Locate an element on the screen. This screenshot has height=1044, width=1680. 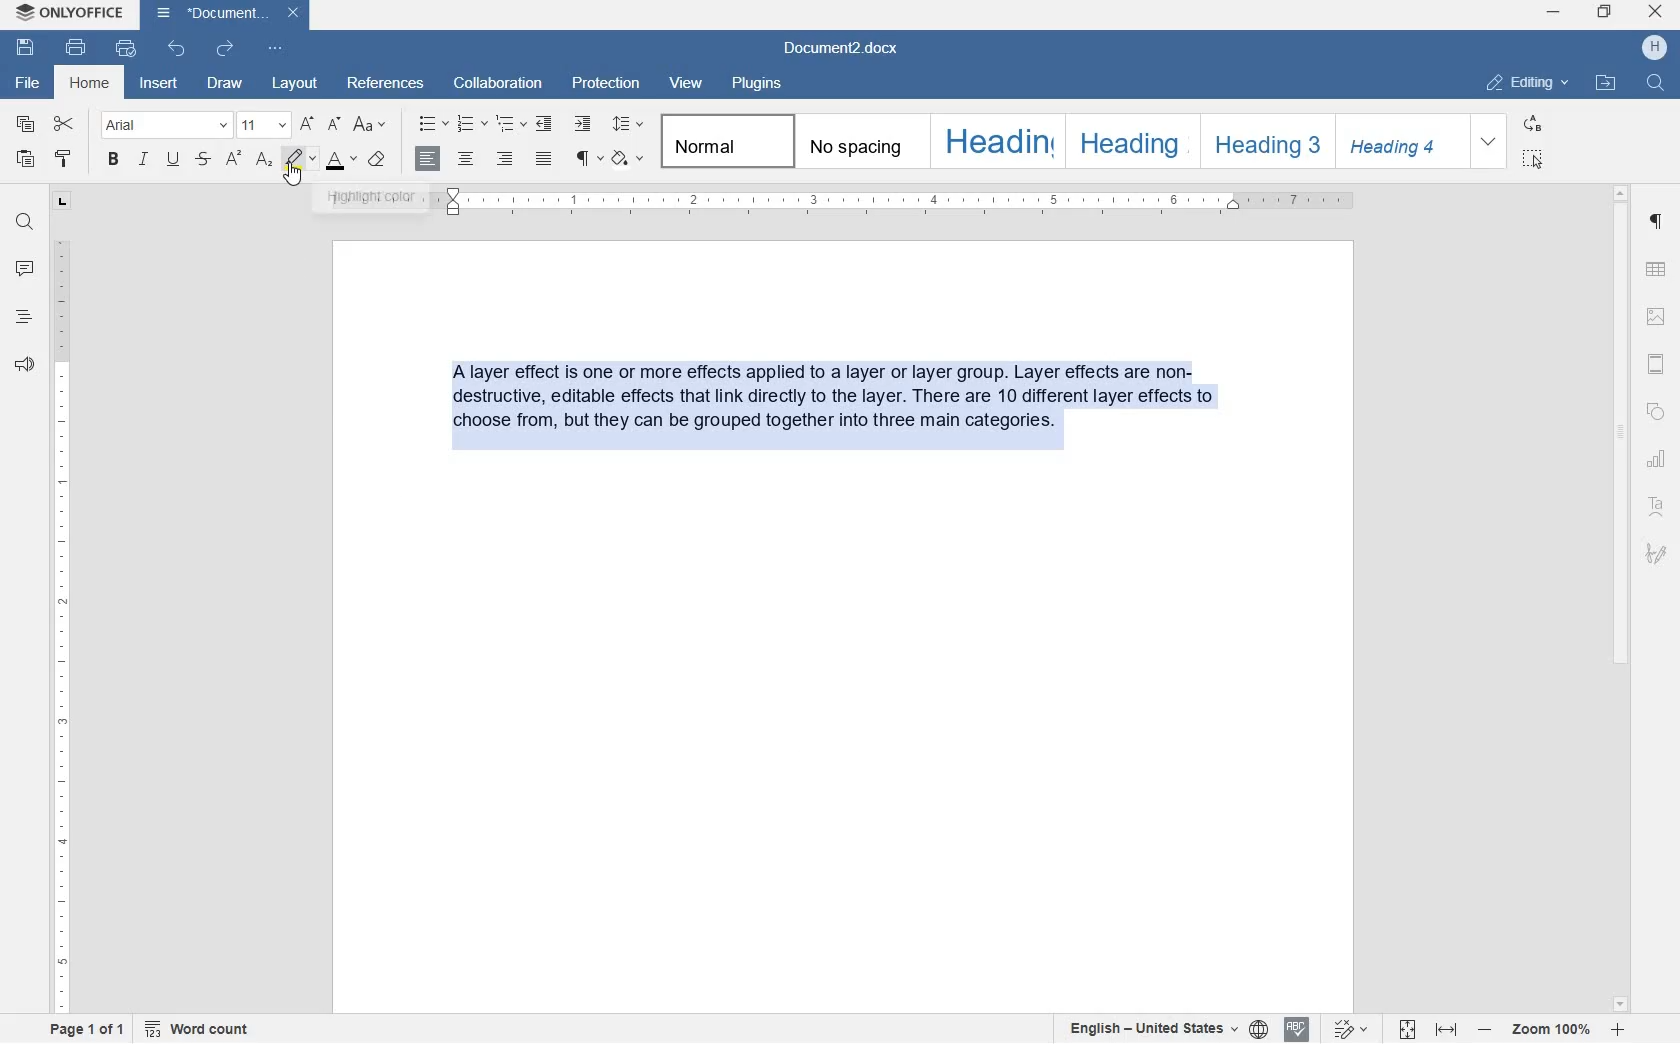
TAB STOP is located at coordinates (60, 203).